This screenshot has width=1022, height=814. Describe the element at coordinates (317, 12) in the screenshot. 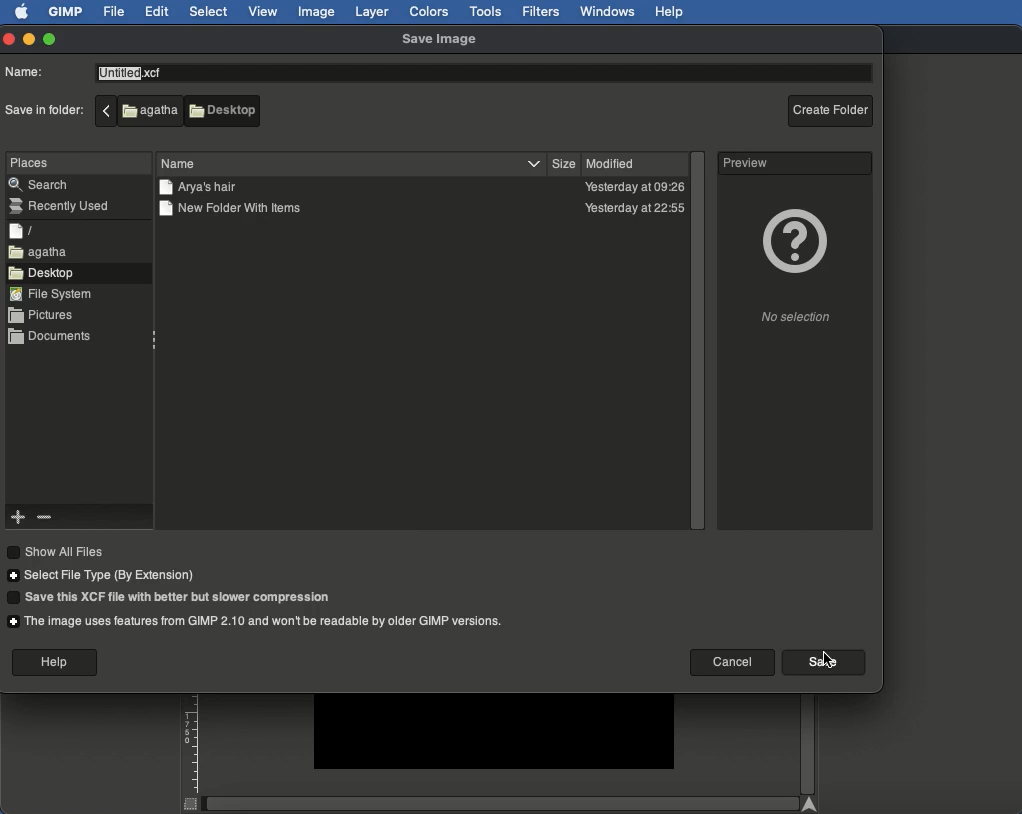

I see `Image` at that location.